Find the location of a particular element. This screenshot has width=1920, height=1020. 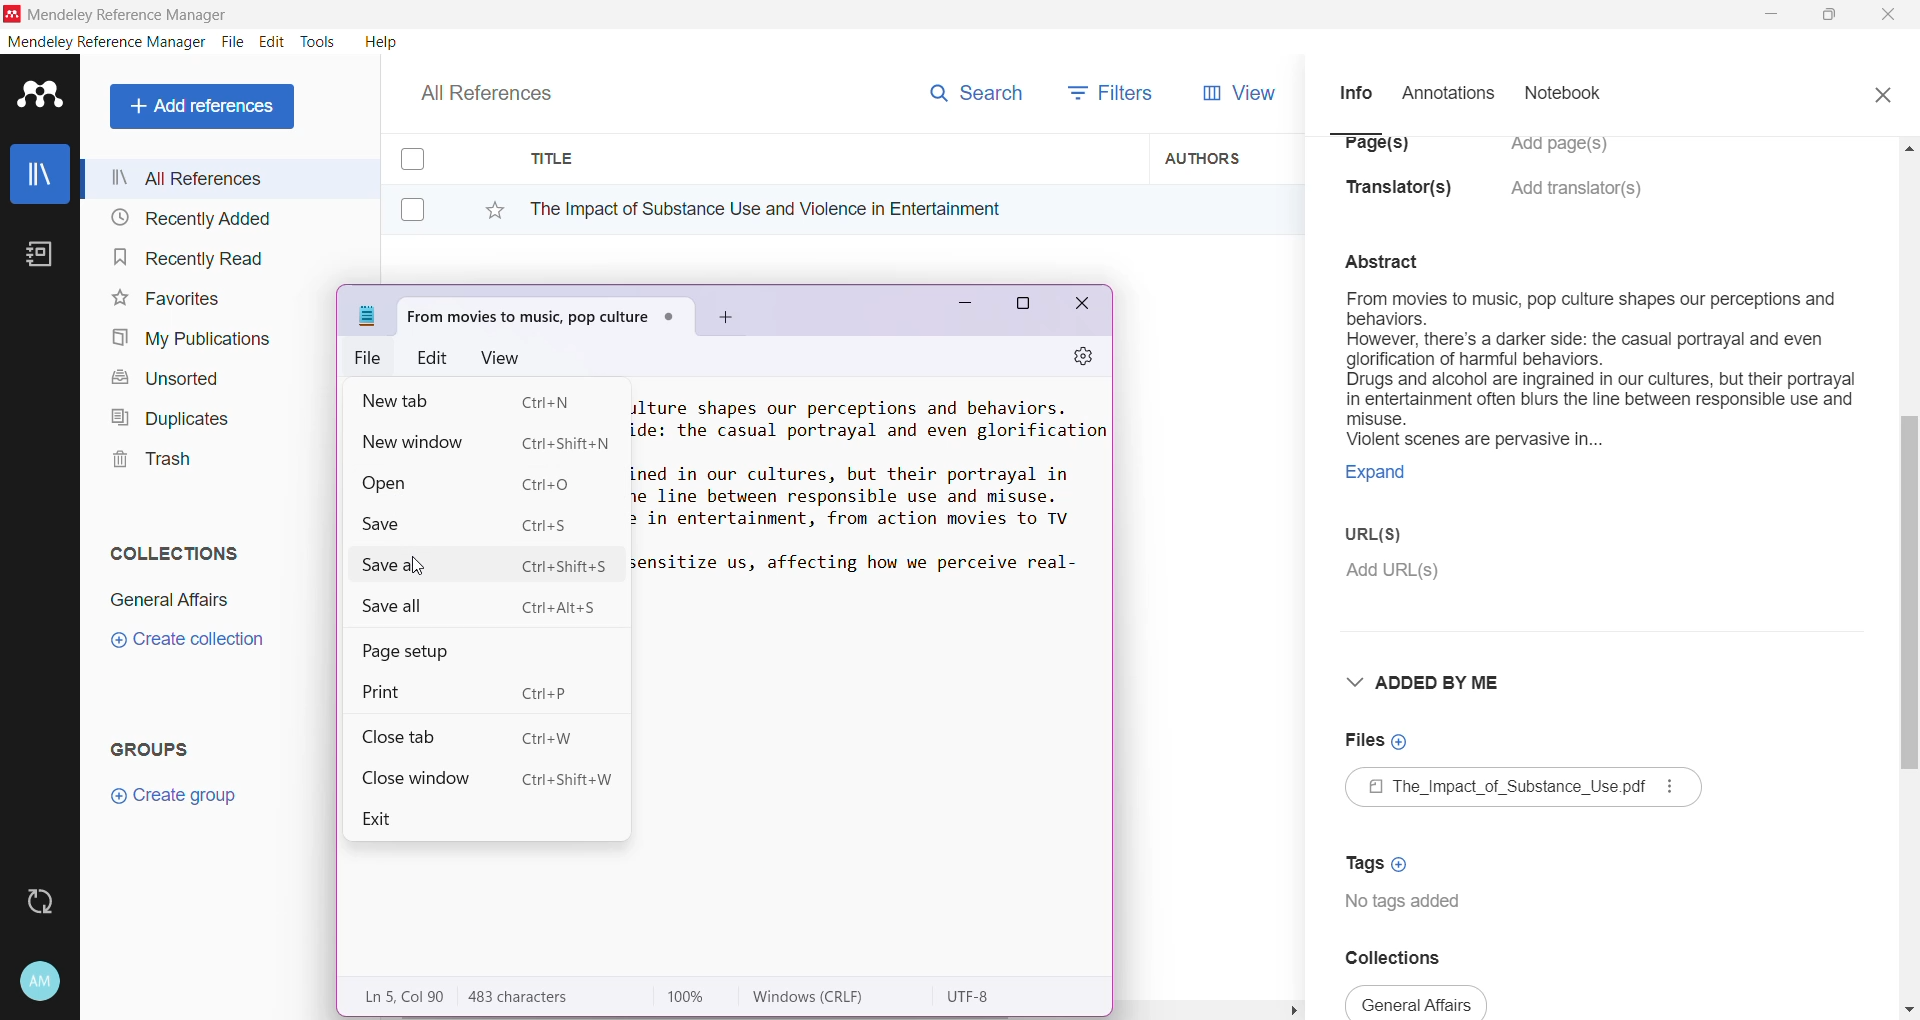

Filters is located at coordinates (1116, 91).